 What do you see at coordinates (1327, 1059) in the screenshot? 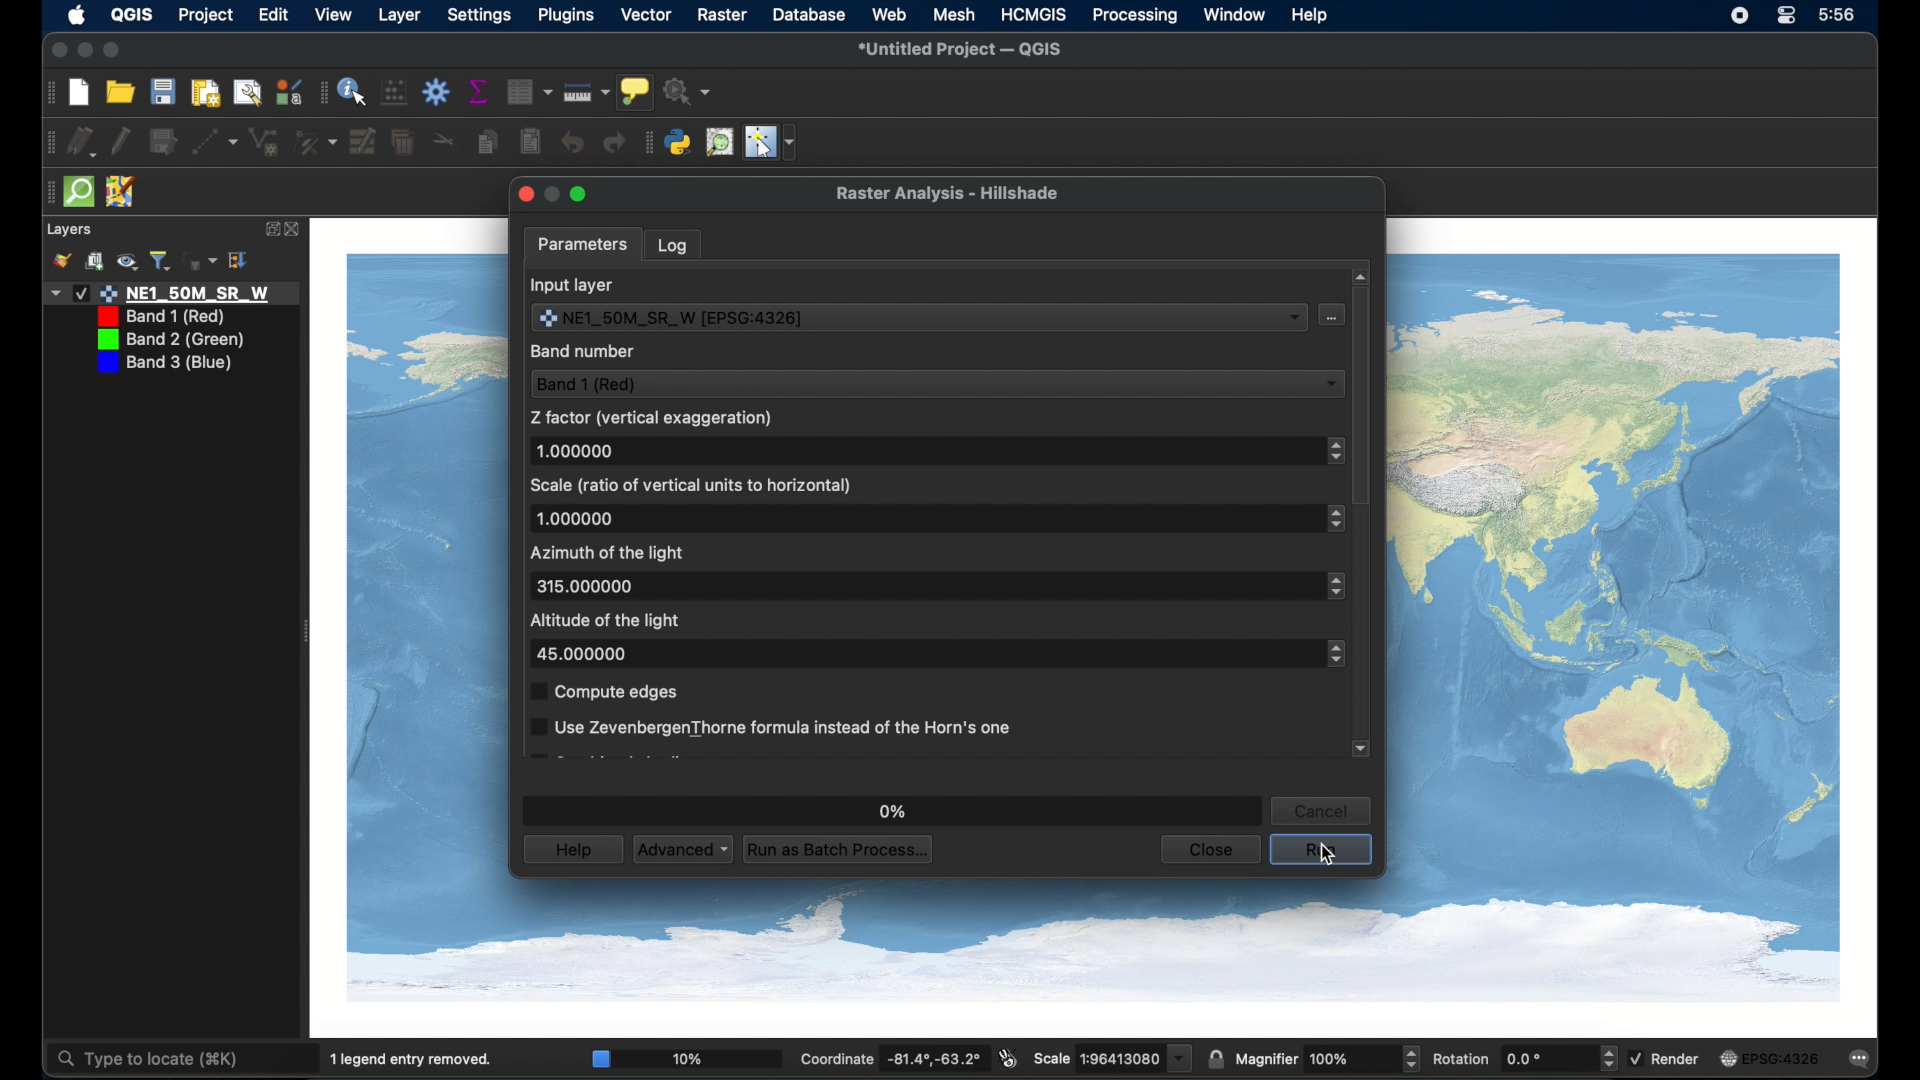
I see `magnifier` at bounding box center [1327, 1059].